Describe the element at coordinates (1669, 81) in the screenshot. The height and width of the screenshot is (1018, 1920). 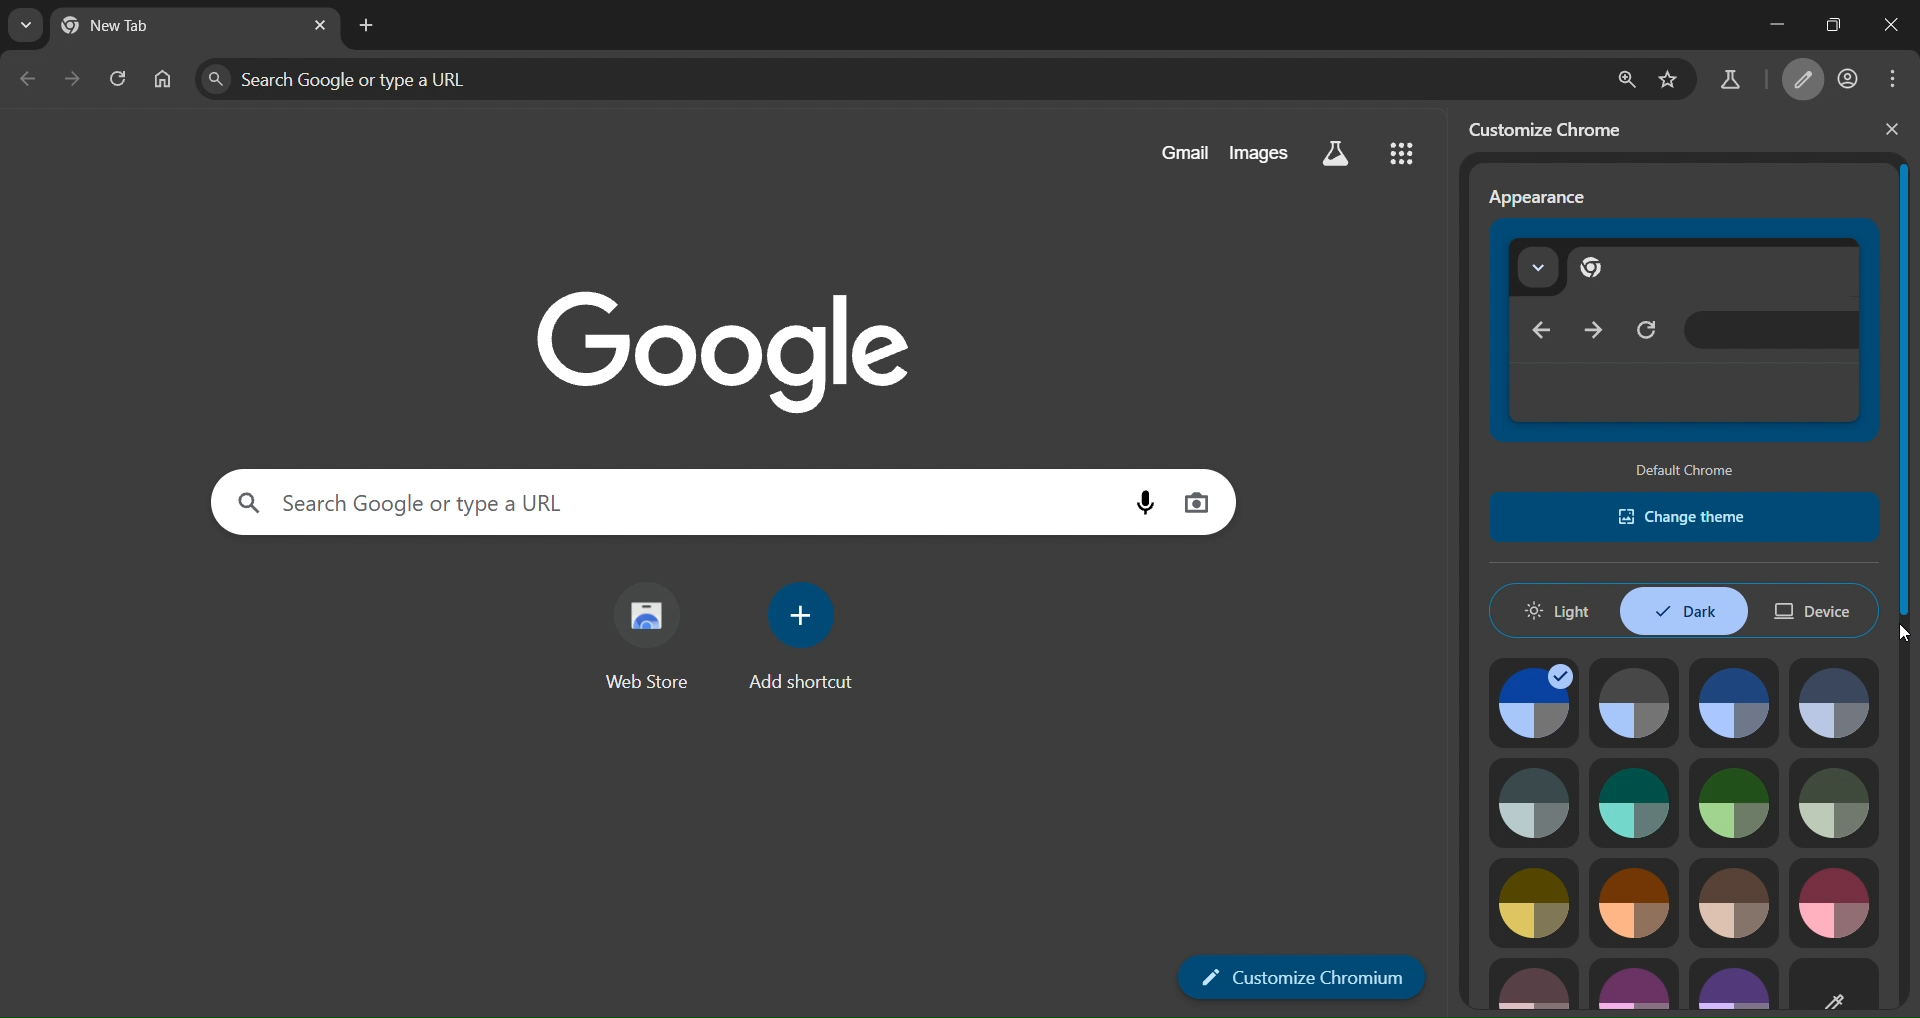
I see `bookmark ` at that location.